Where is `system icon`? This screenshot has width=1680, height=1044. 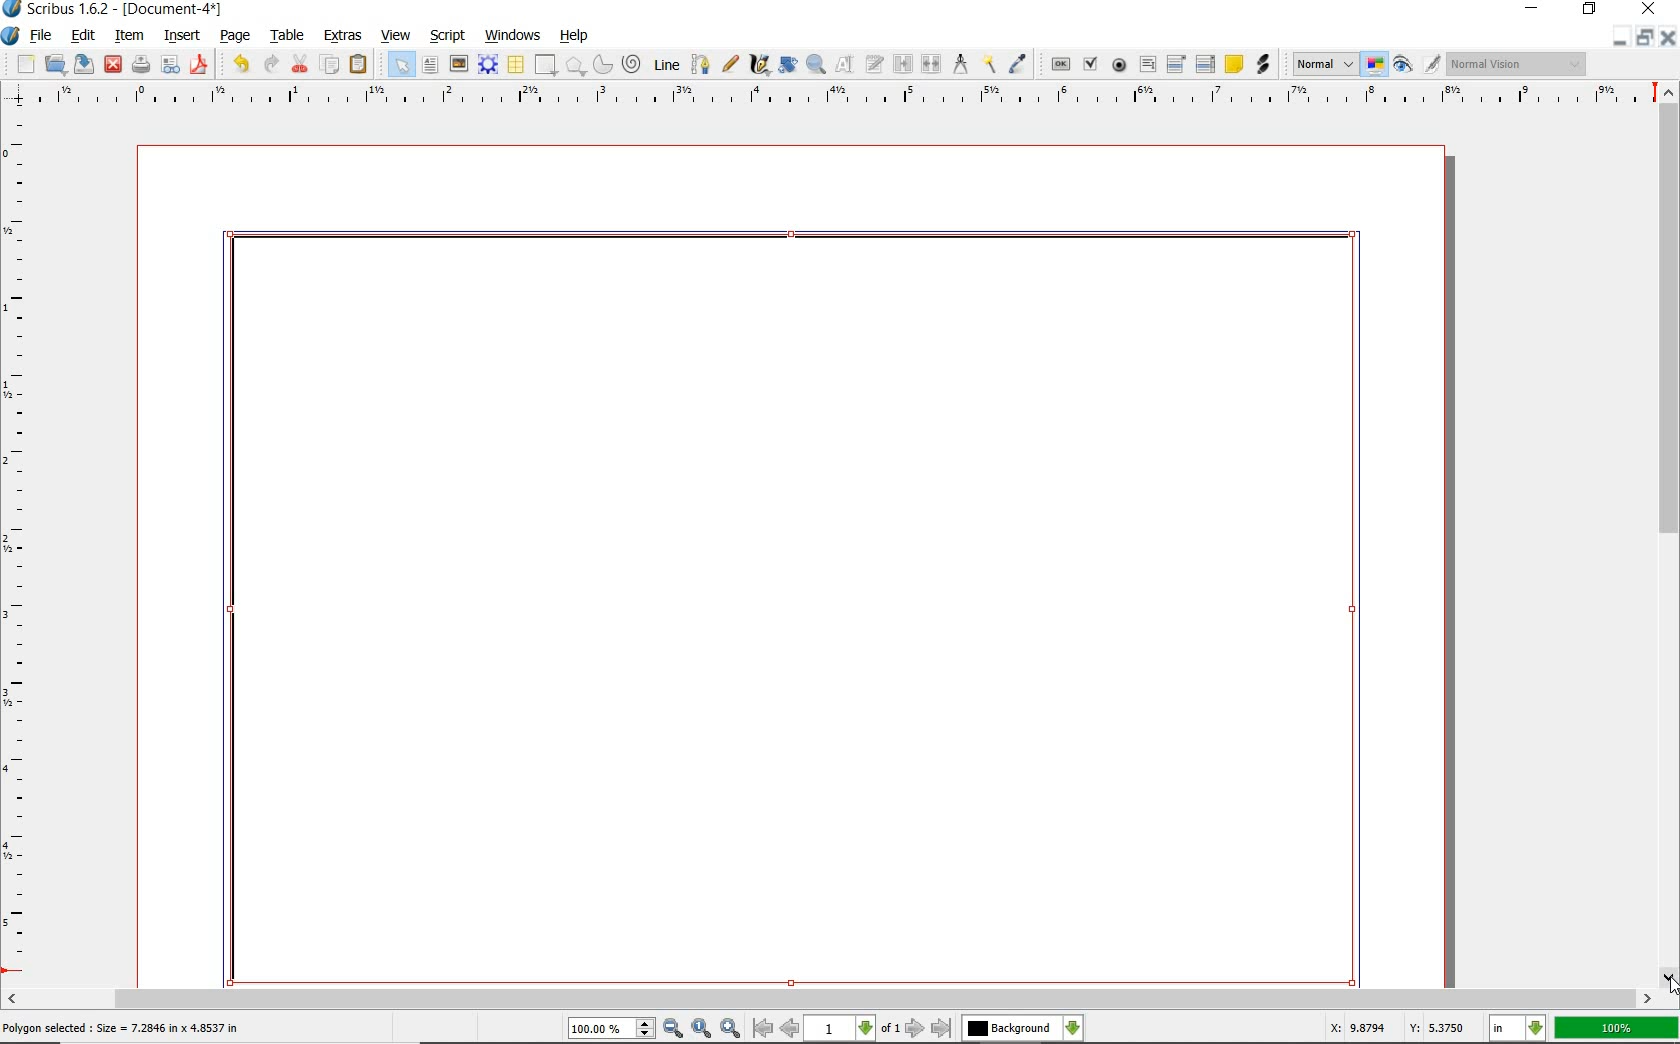
system icon is located at coordinates (11, 35).